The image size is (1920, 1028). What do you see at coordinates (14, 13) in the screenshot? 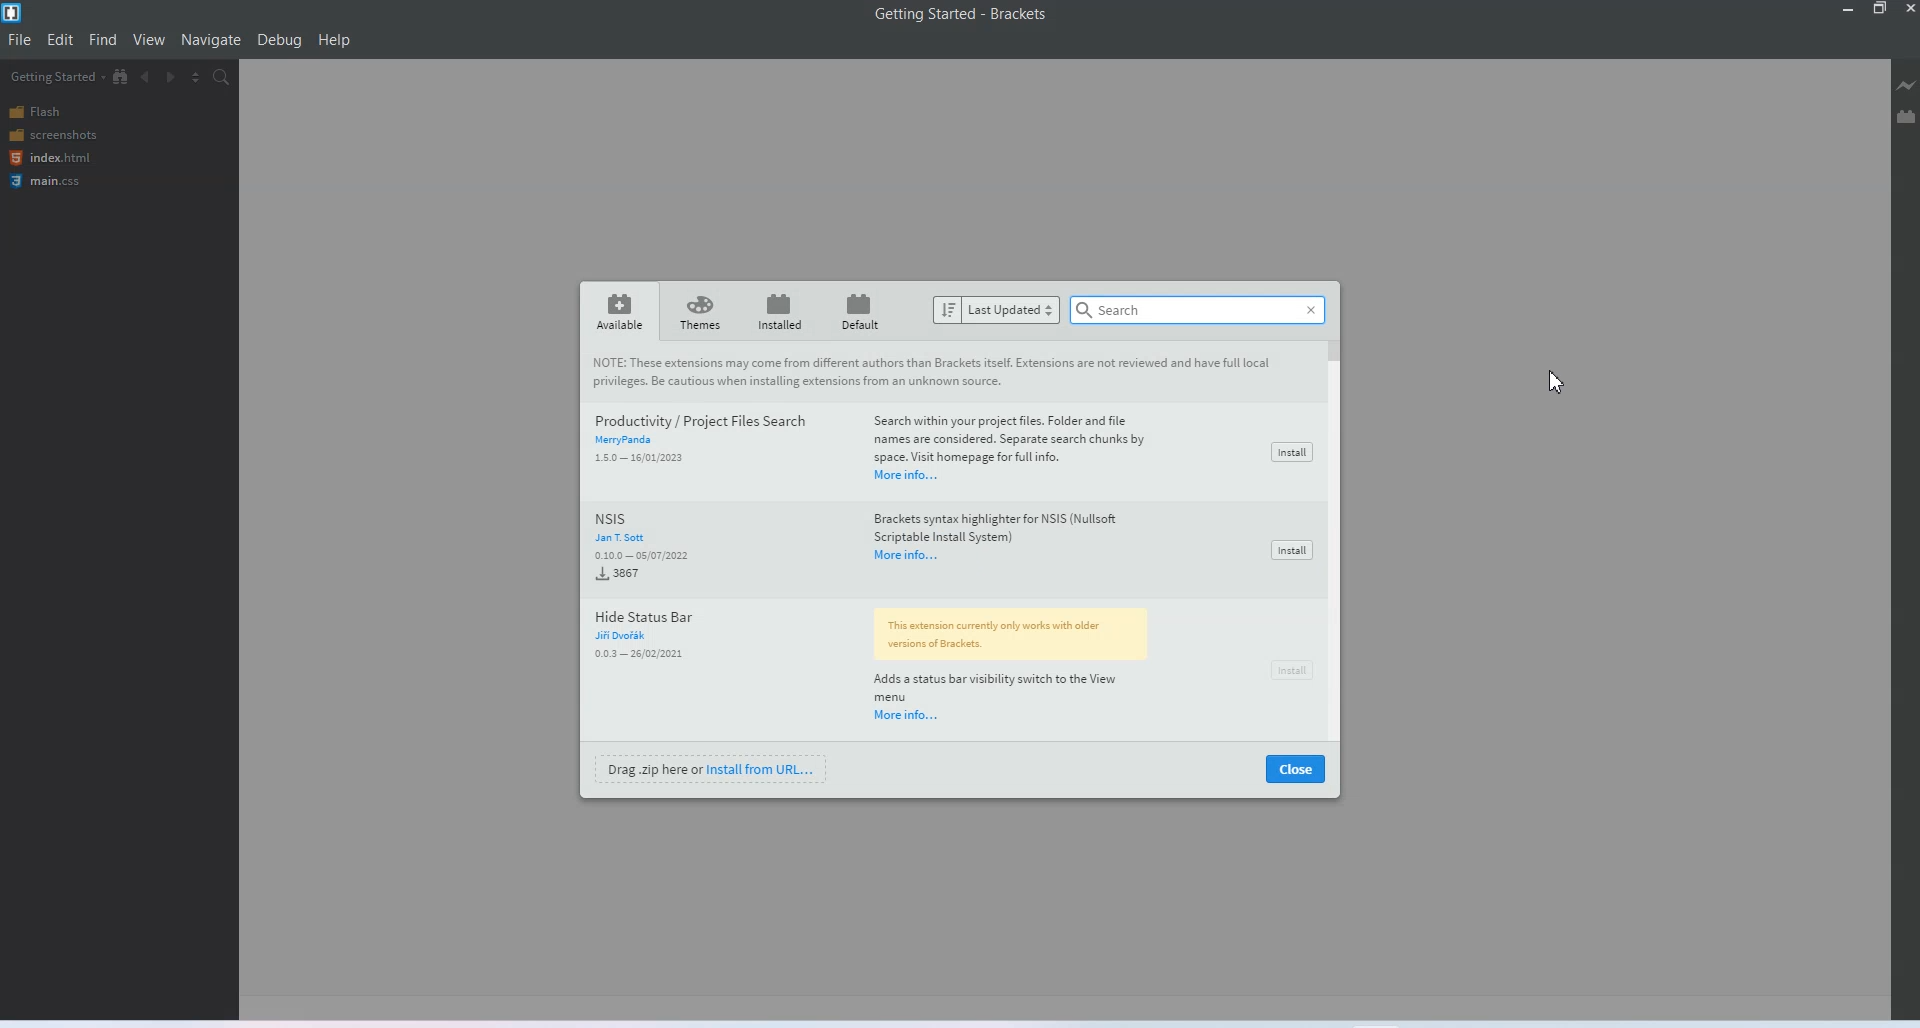
I see `Logo` at bounding box center [14, 13].